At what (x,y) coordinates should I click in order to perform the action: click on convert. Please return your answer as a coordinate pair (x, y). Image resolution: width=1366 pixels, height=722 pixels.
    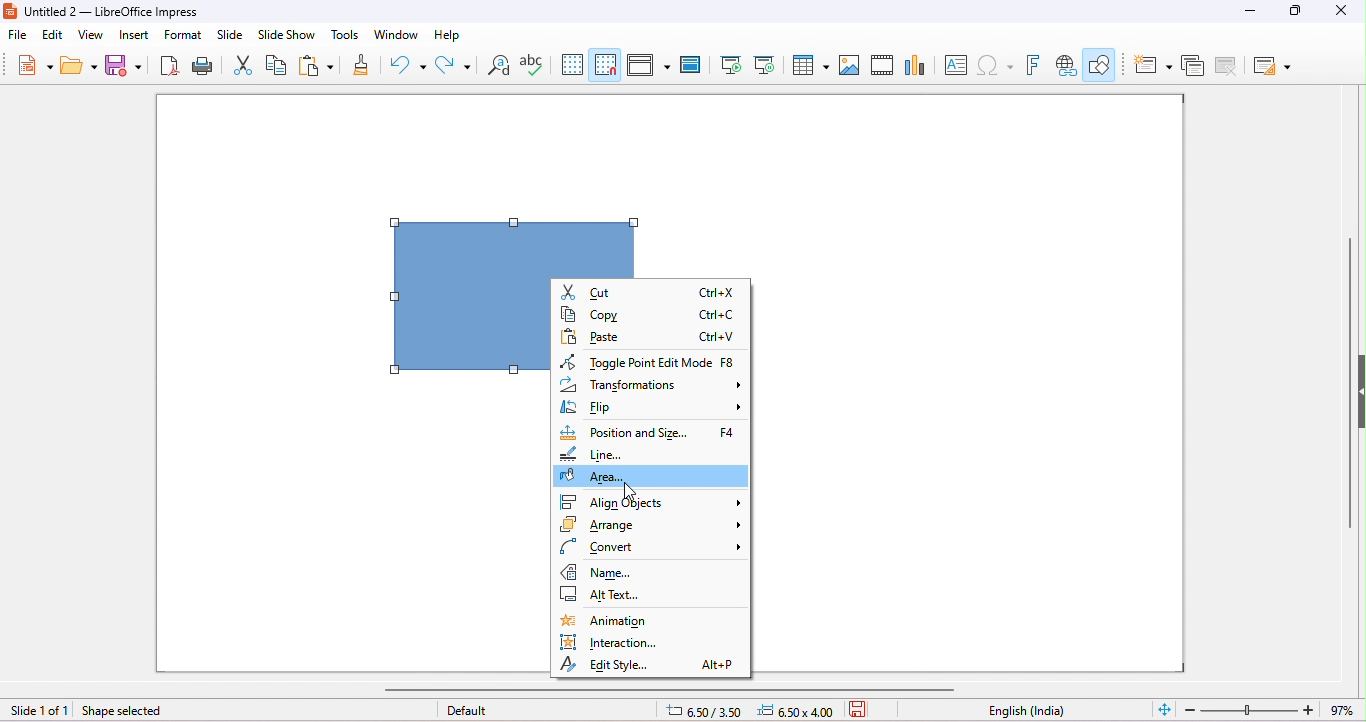
    Looking at the image, I should click on (653, 549).